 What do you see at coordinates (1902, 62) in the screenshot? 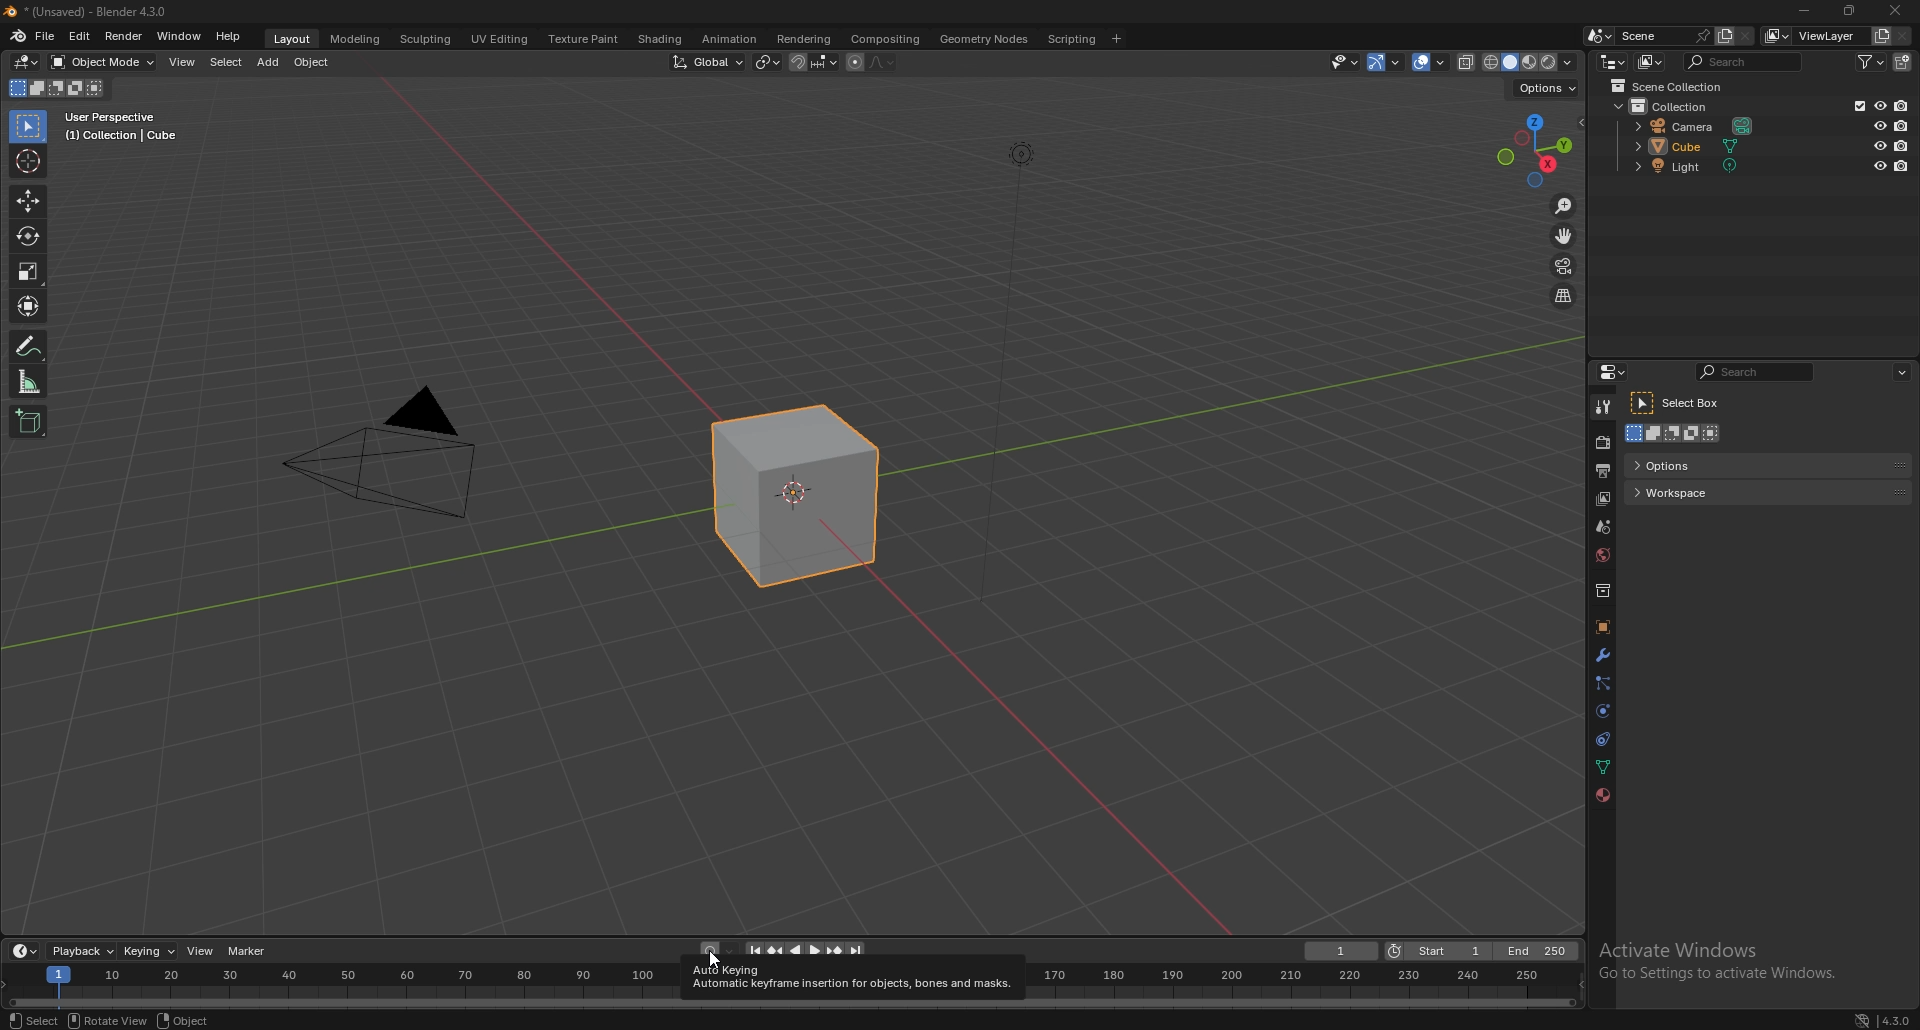
I see `add collection` at bounding box center [1902, 62].